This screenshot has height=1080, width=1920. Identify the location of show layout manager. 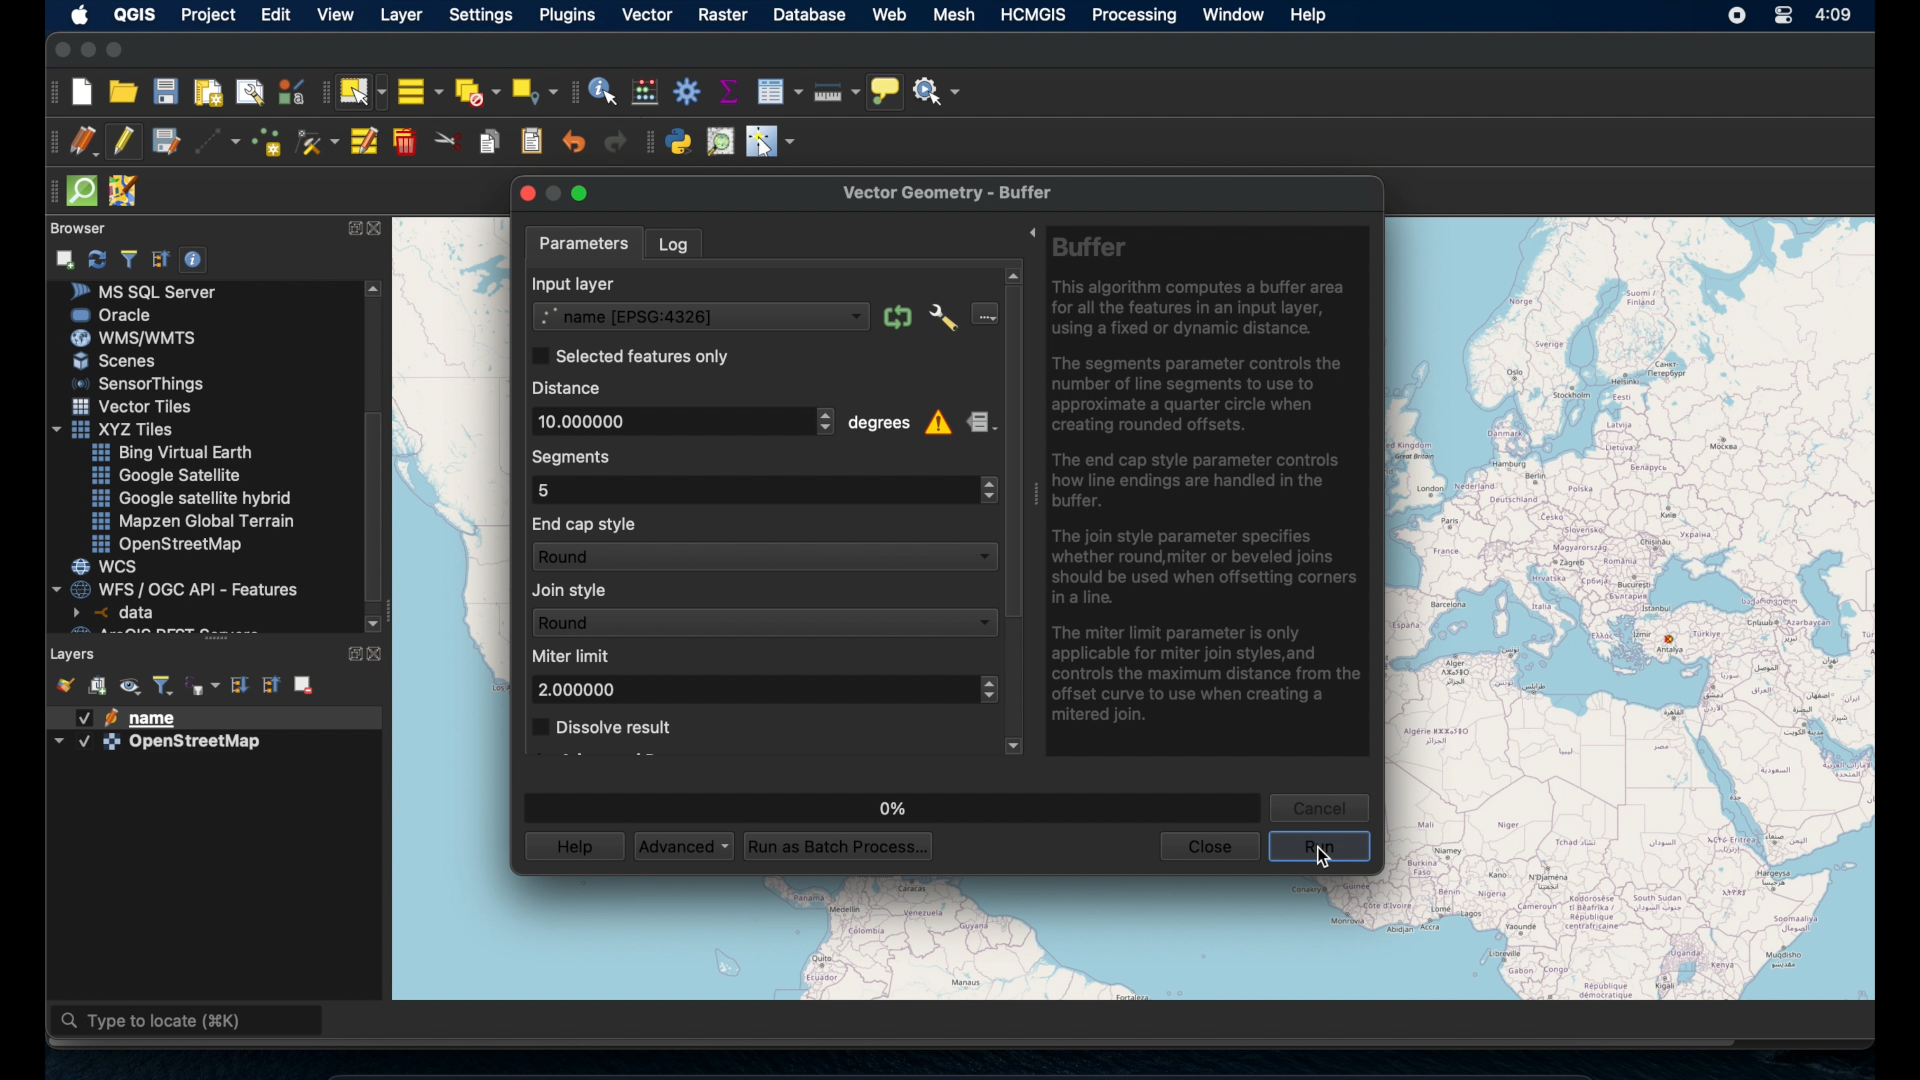
(253, 93).